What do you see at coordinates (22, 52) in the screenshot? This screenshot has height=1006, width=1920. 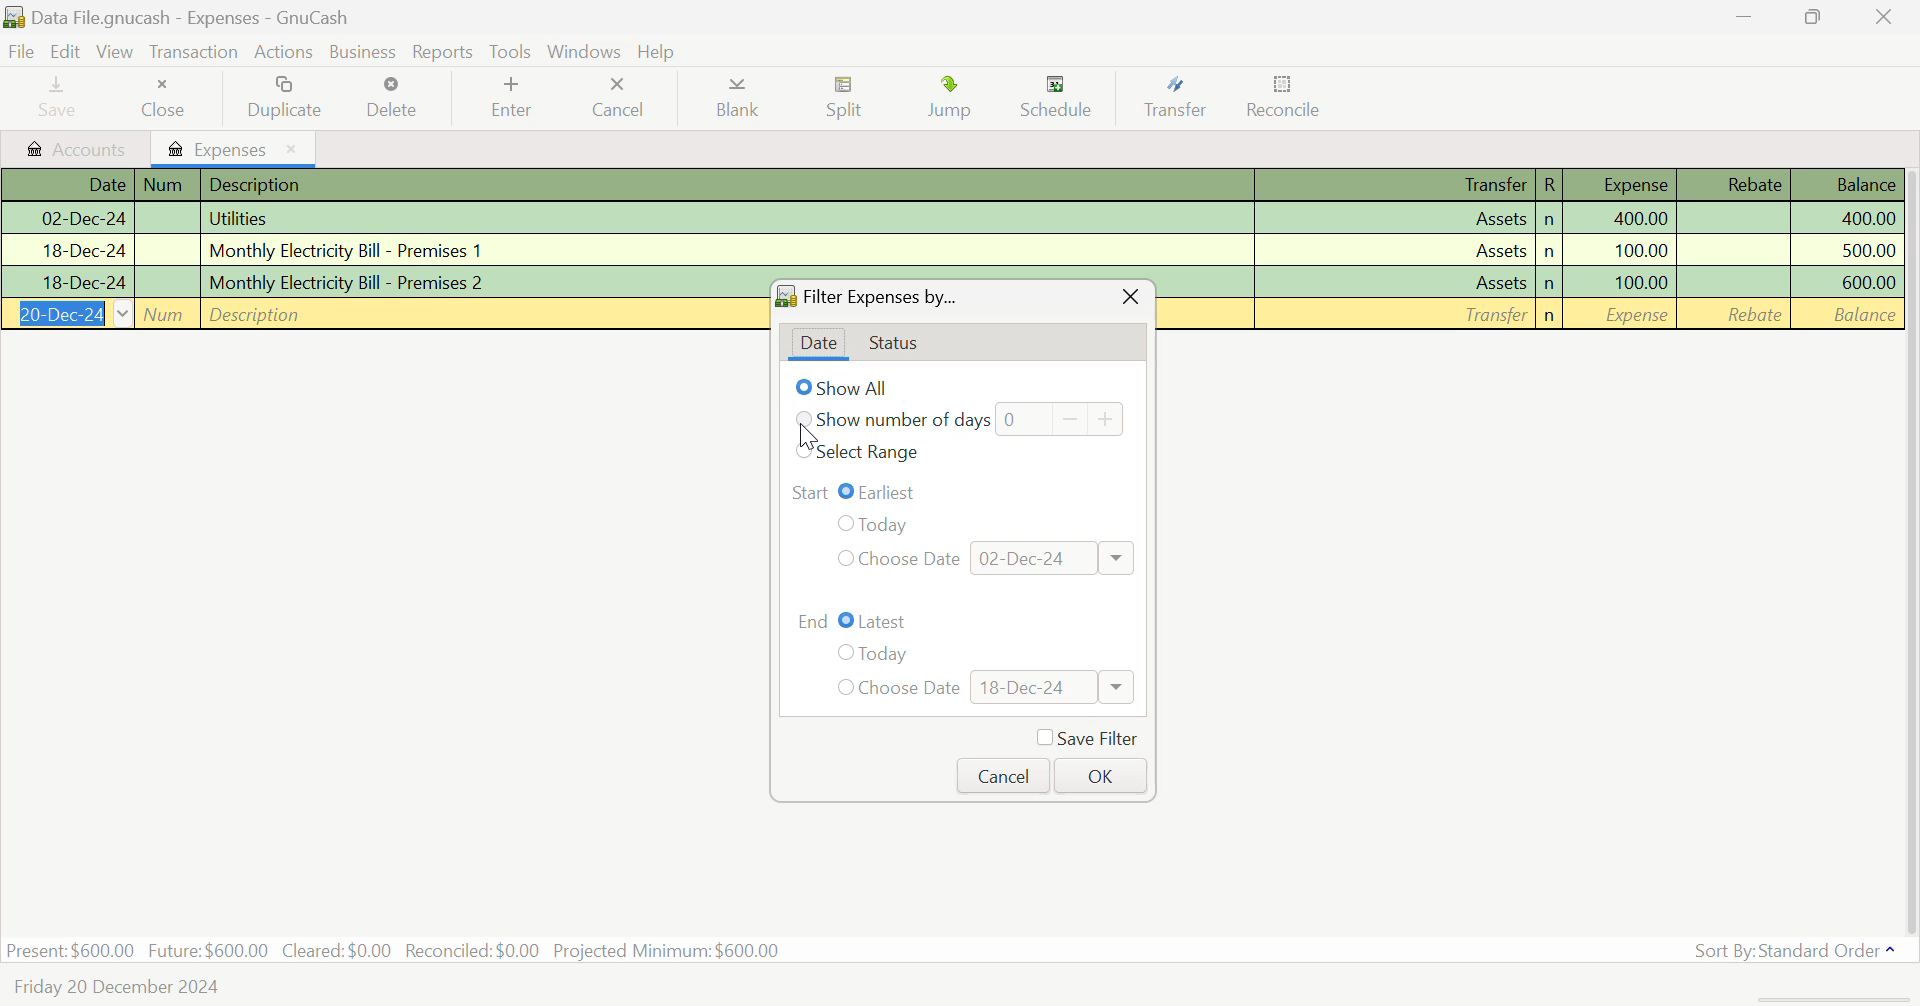 I see `File` at bounding box center [22, 52].